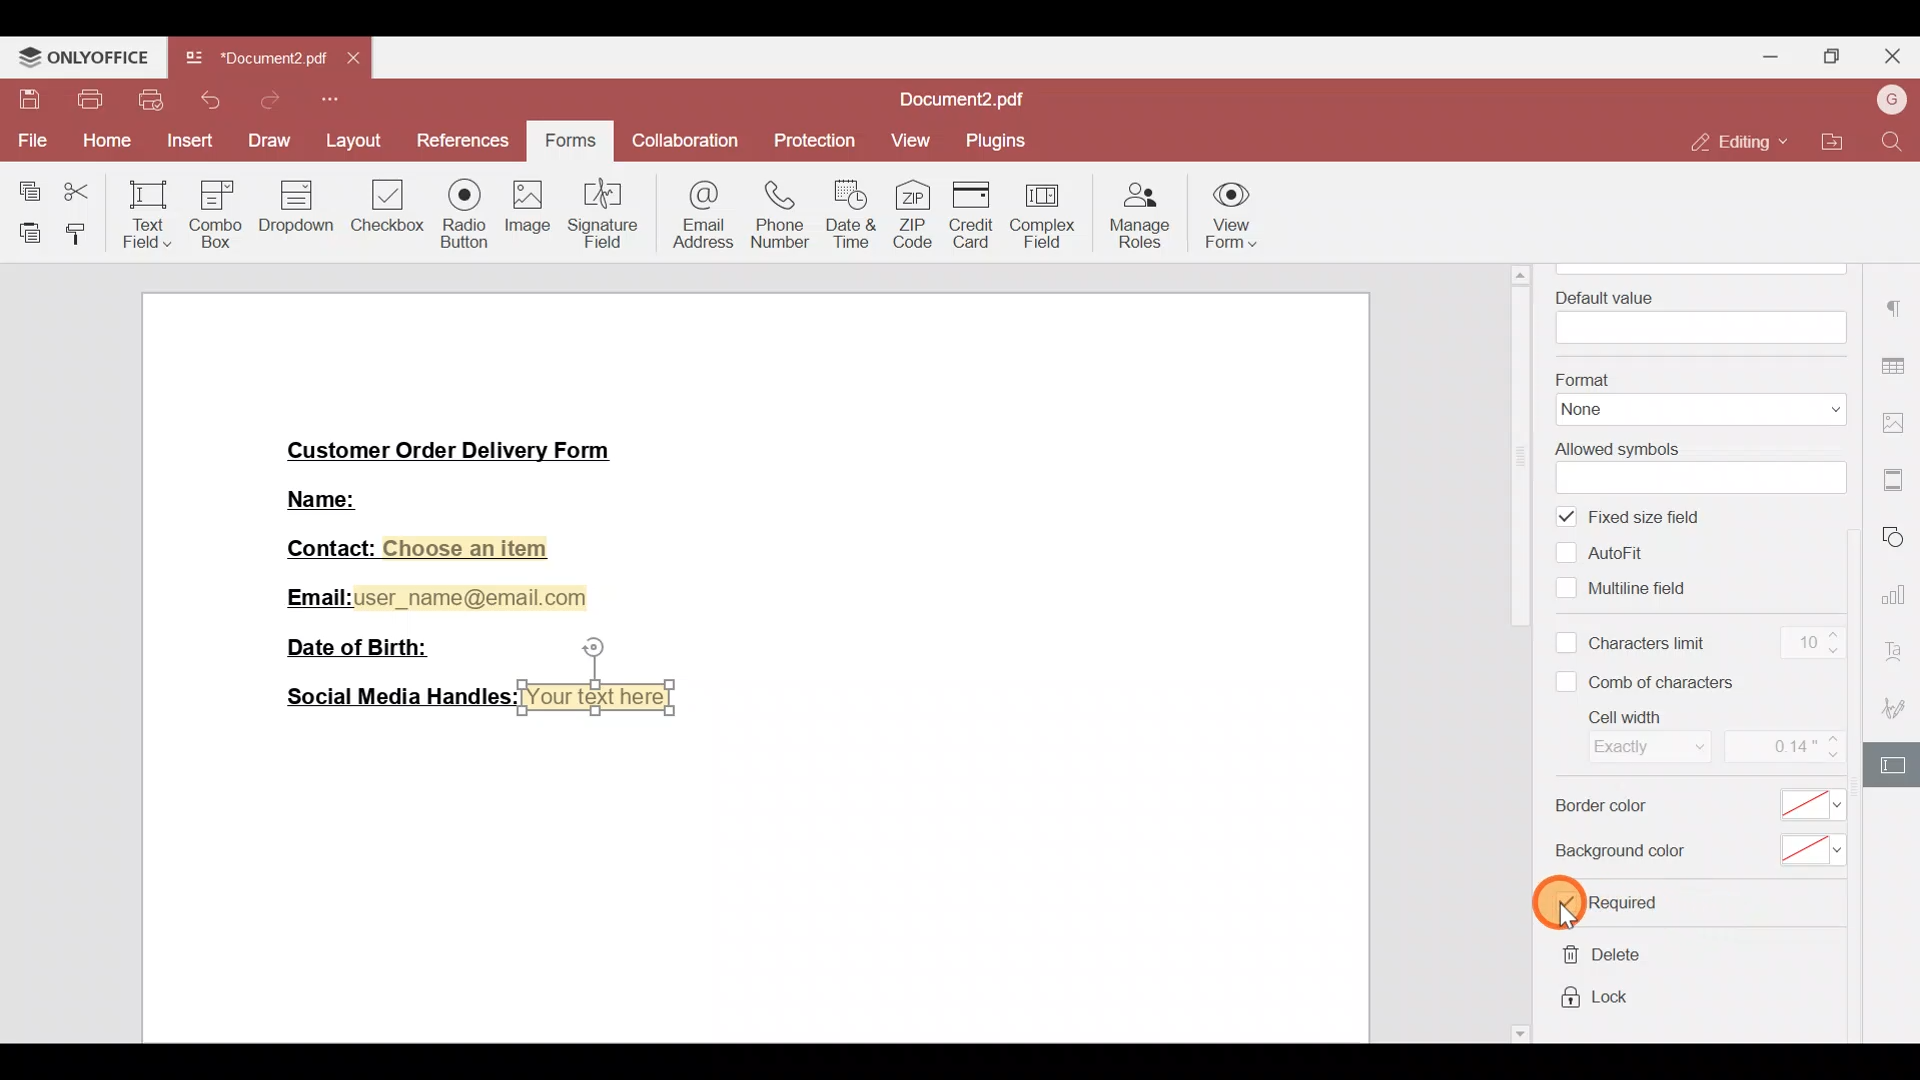  Describe the element at coordinates (850, 213) in the screenshot. I see `Date & time` at that location.